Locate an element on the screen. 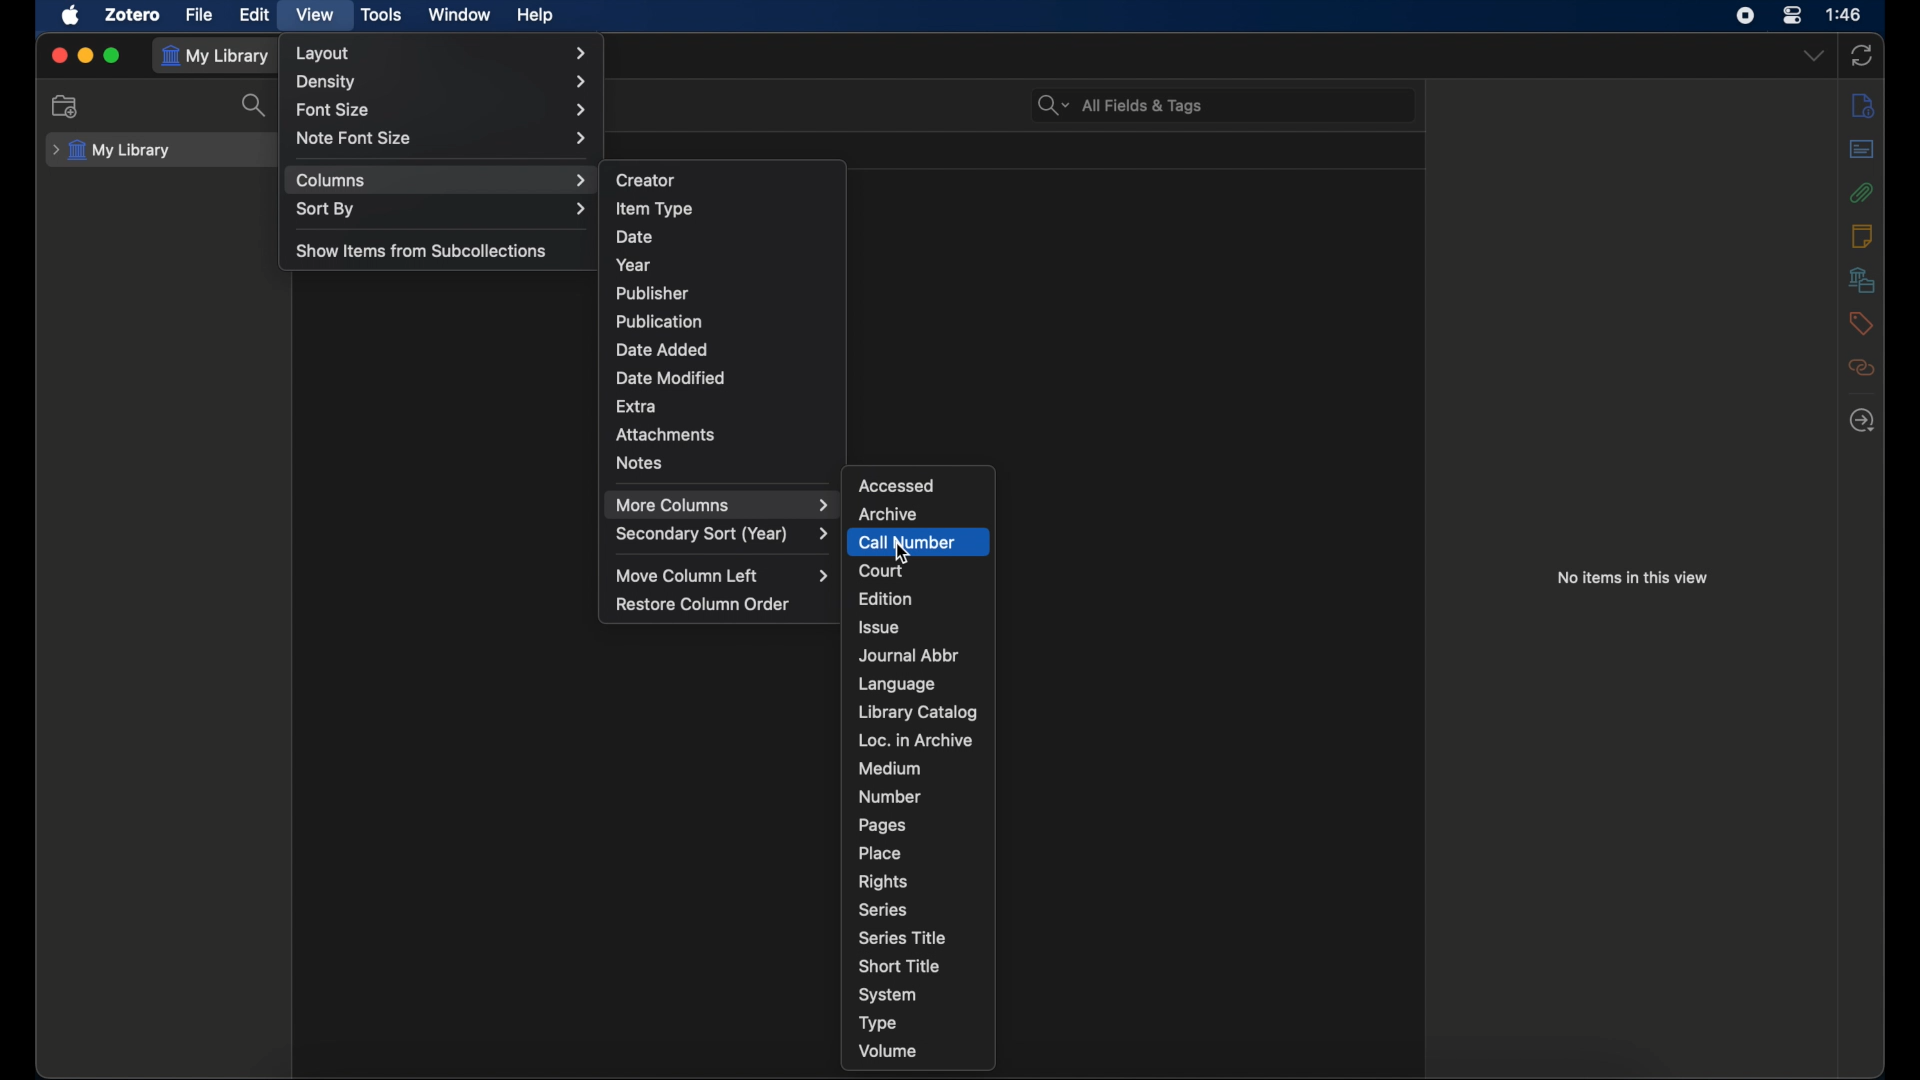 The image size is (1920, 1080). date added is located at coordinates (662, 348).